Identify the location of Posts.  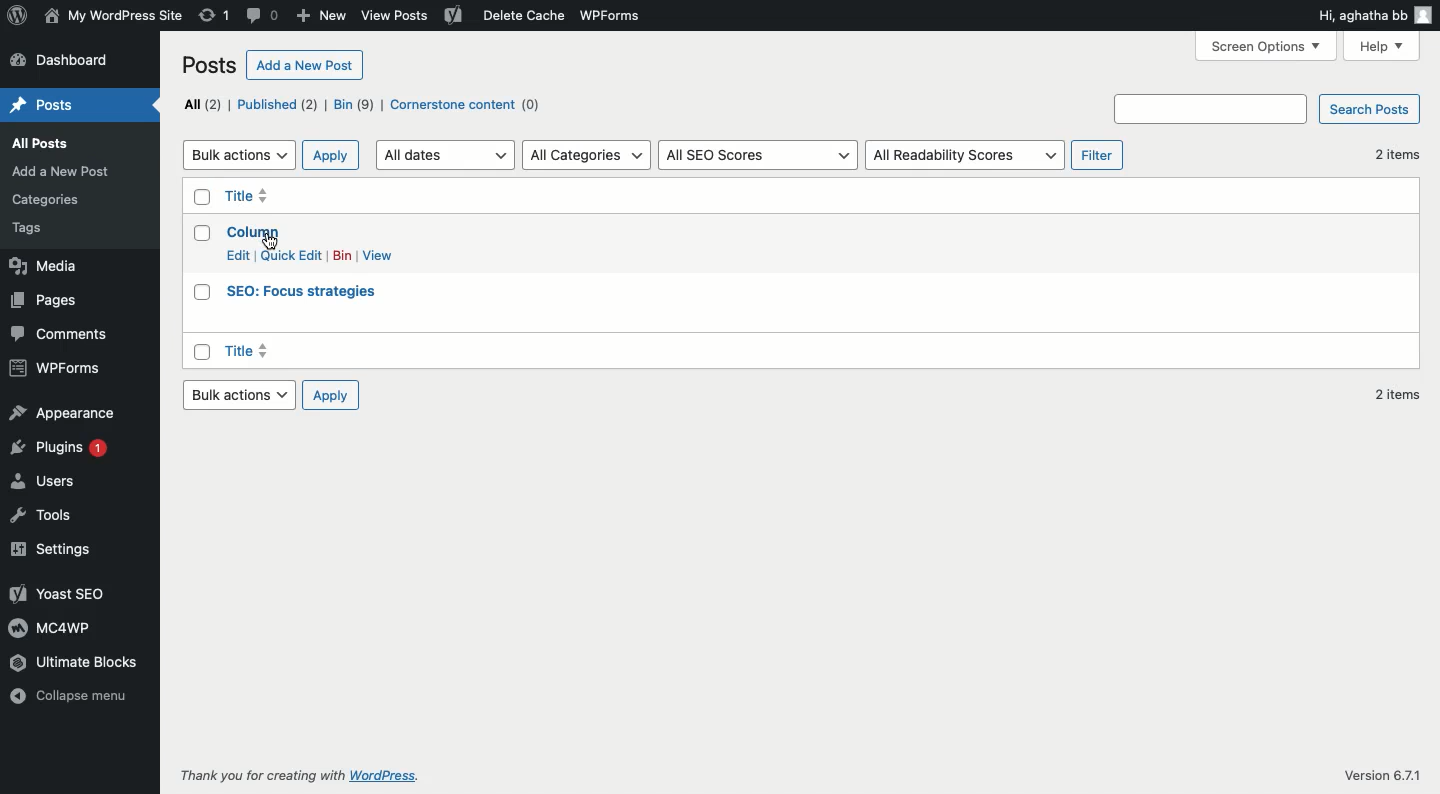
(52, 106).